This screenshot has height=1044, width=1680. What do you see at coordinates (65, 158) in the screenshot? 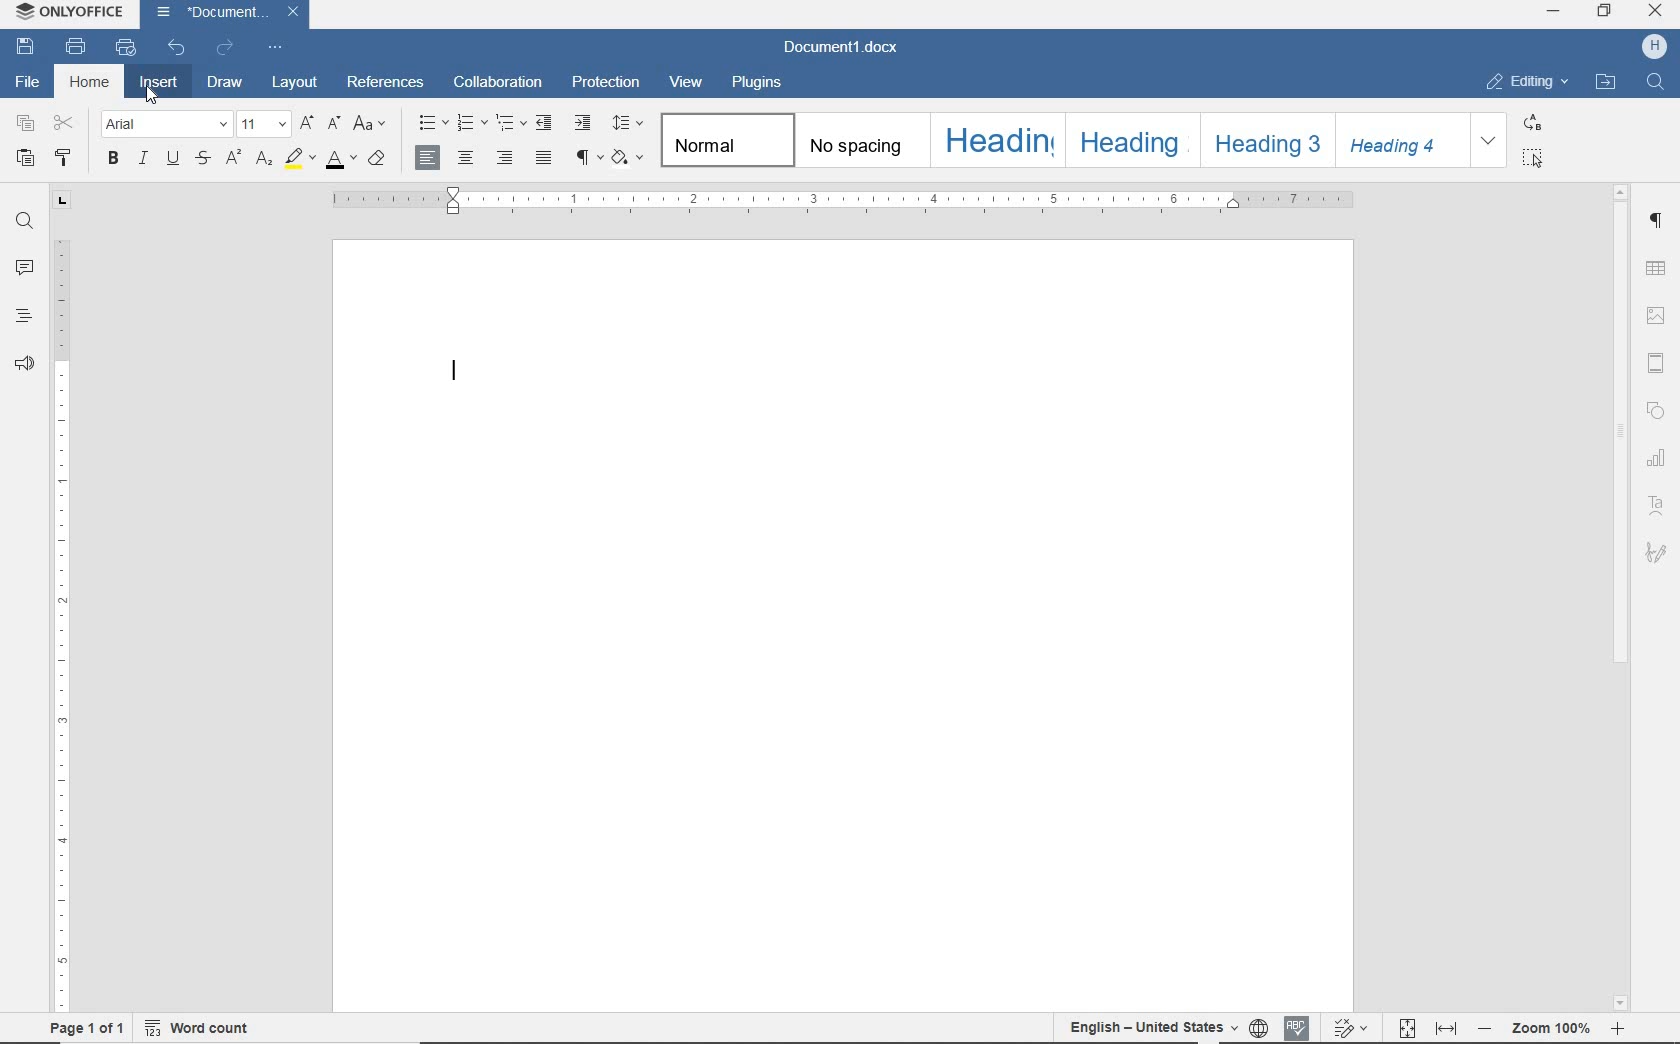
I see `copy style` at bounding box center [65, 158].